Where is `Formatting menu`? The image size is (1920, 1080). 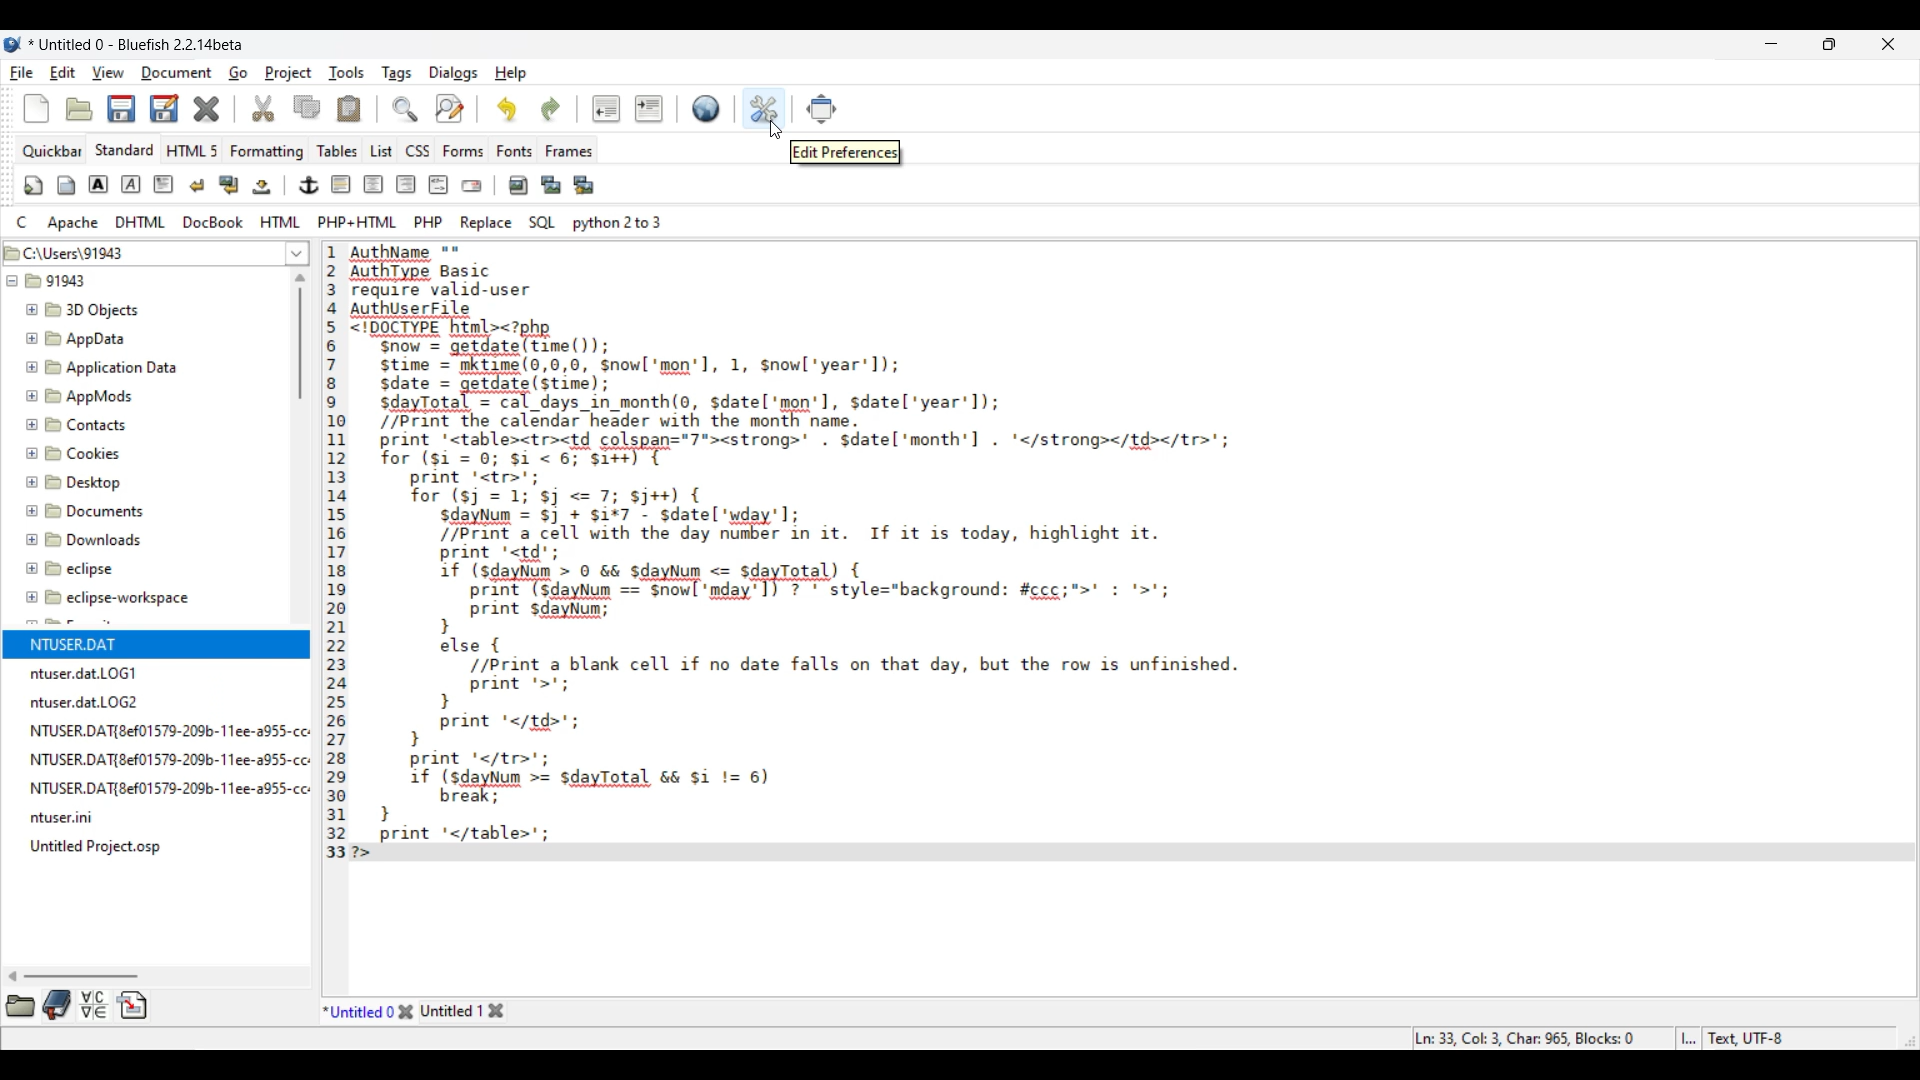 Formatting menu is located at coordinates (267, 152).